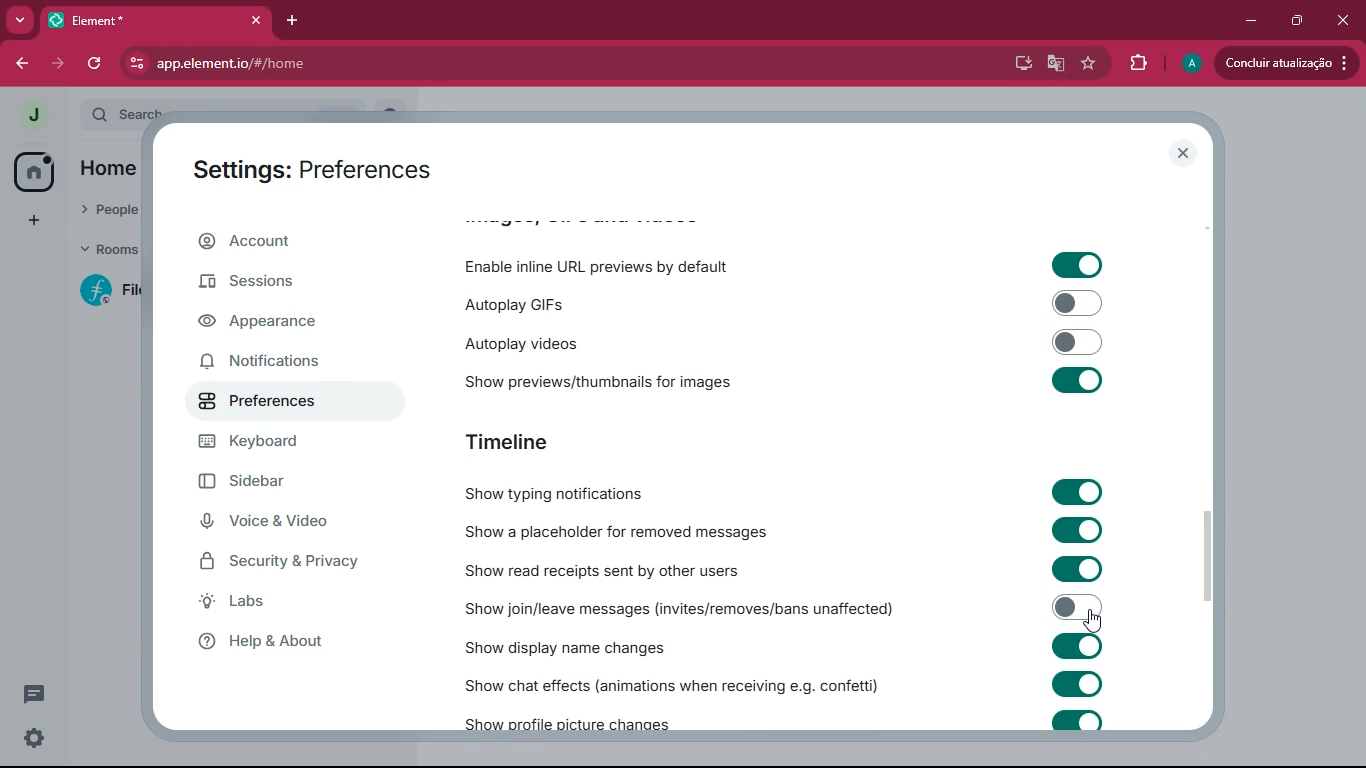 The image size is (1366, 768). I want to click on show typing notifications, so click(586, 494).